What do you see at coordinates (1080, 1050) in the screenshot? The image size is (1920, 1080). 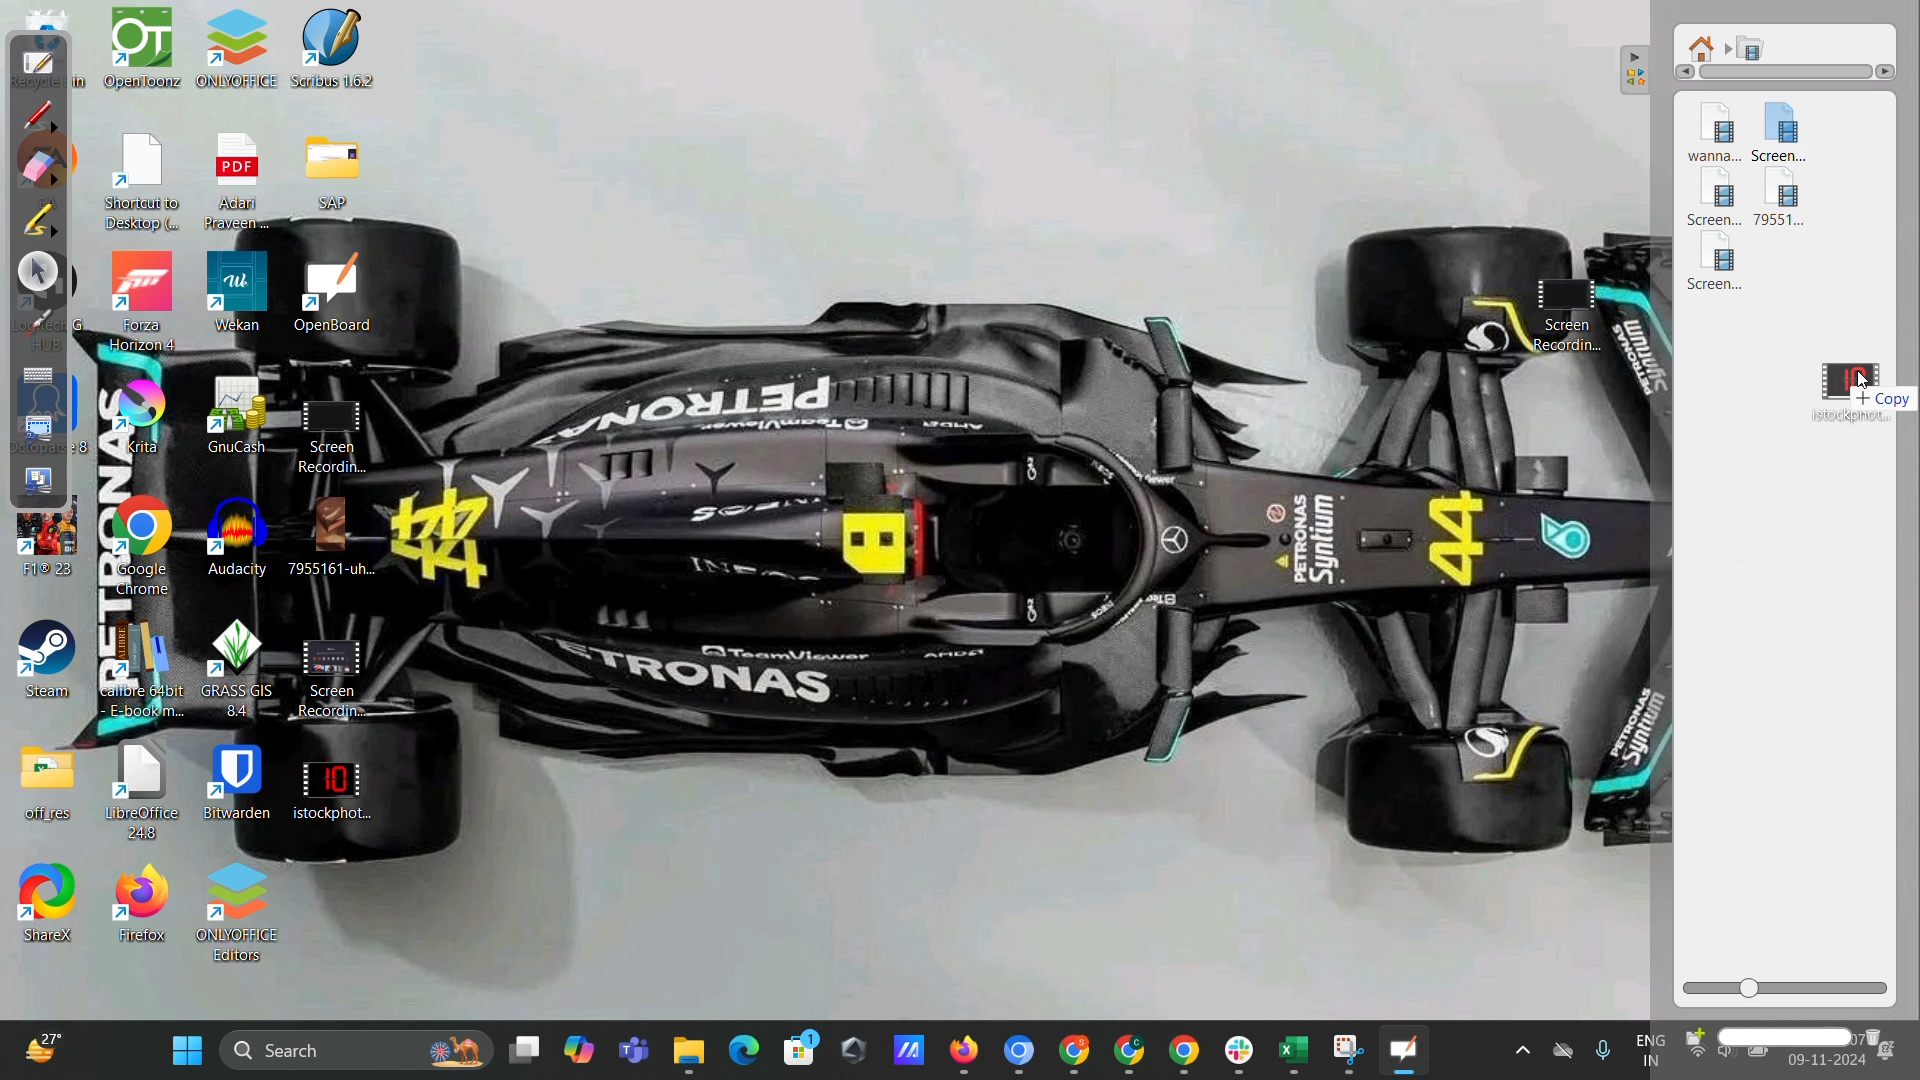 I see `minimized google chrome` at bounding box center [1080, 1050].